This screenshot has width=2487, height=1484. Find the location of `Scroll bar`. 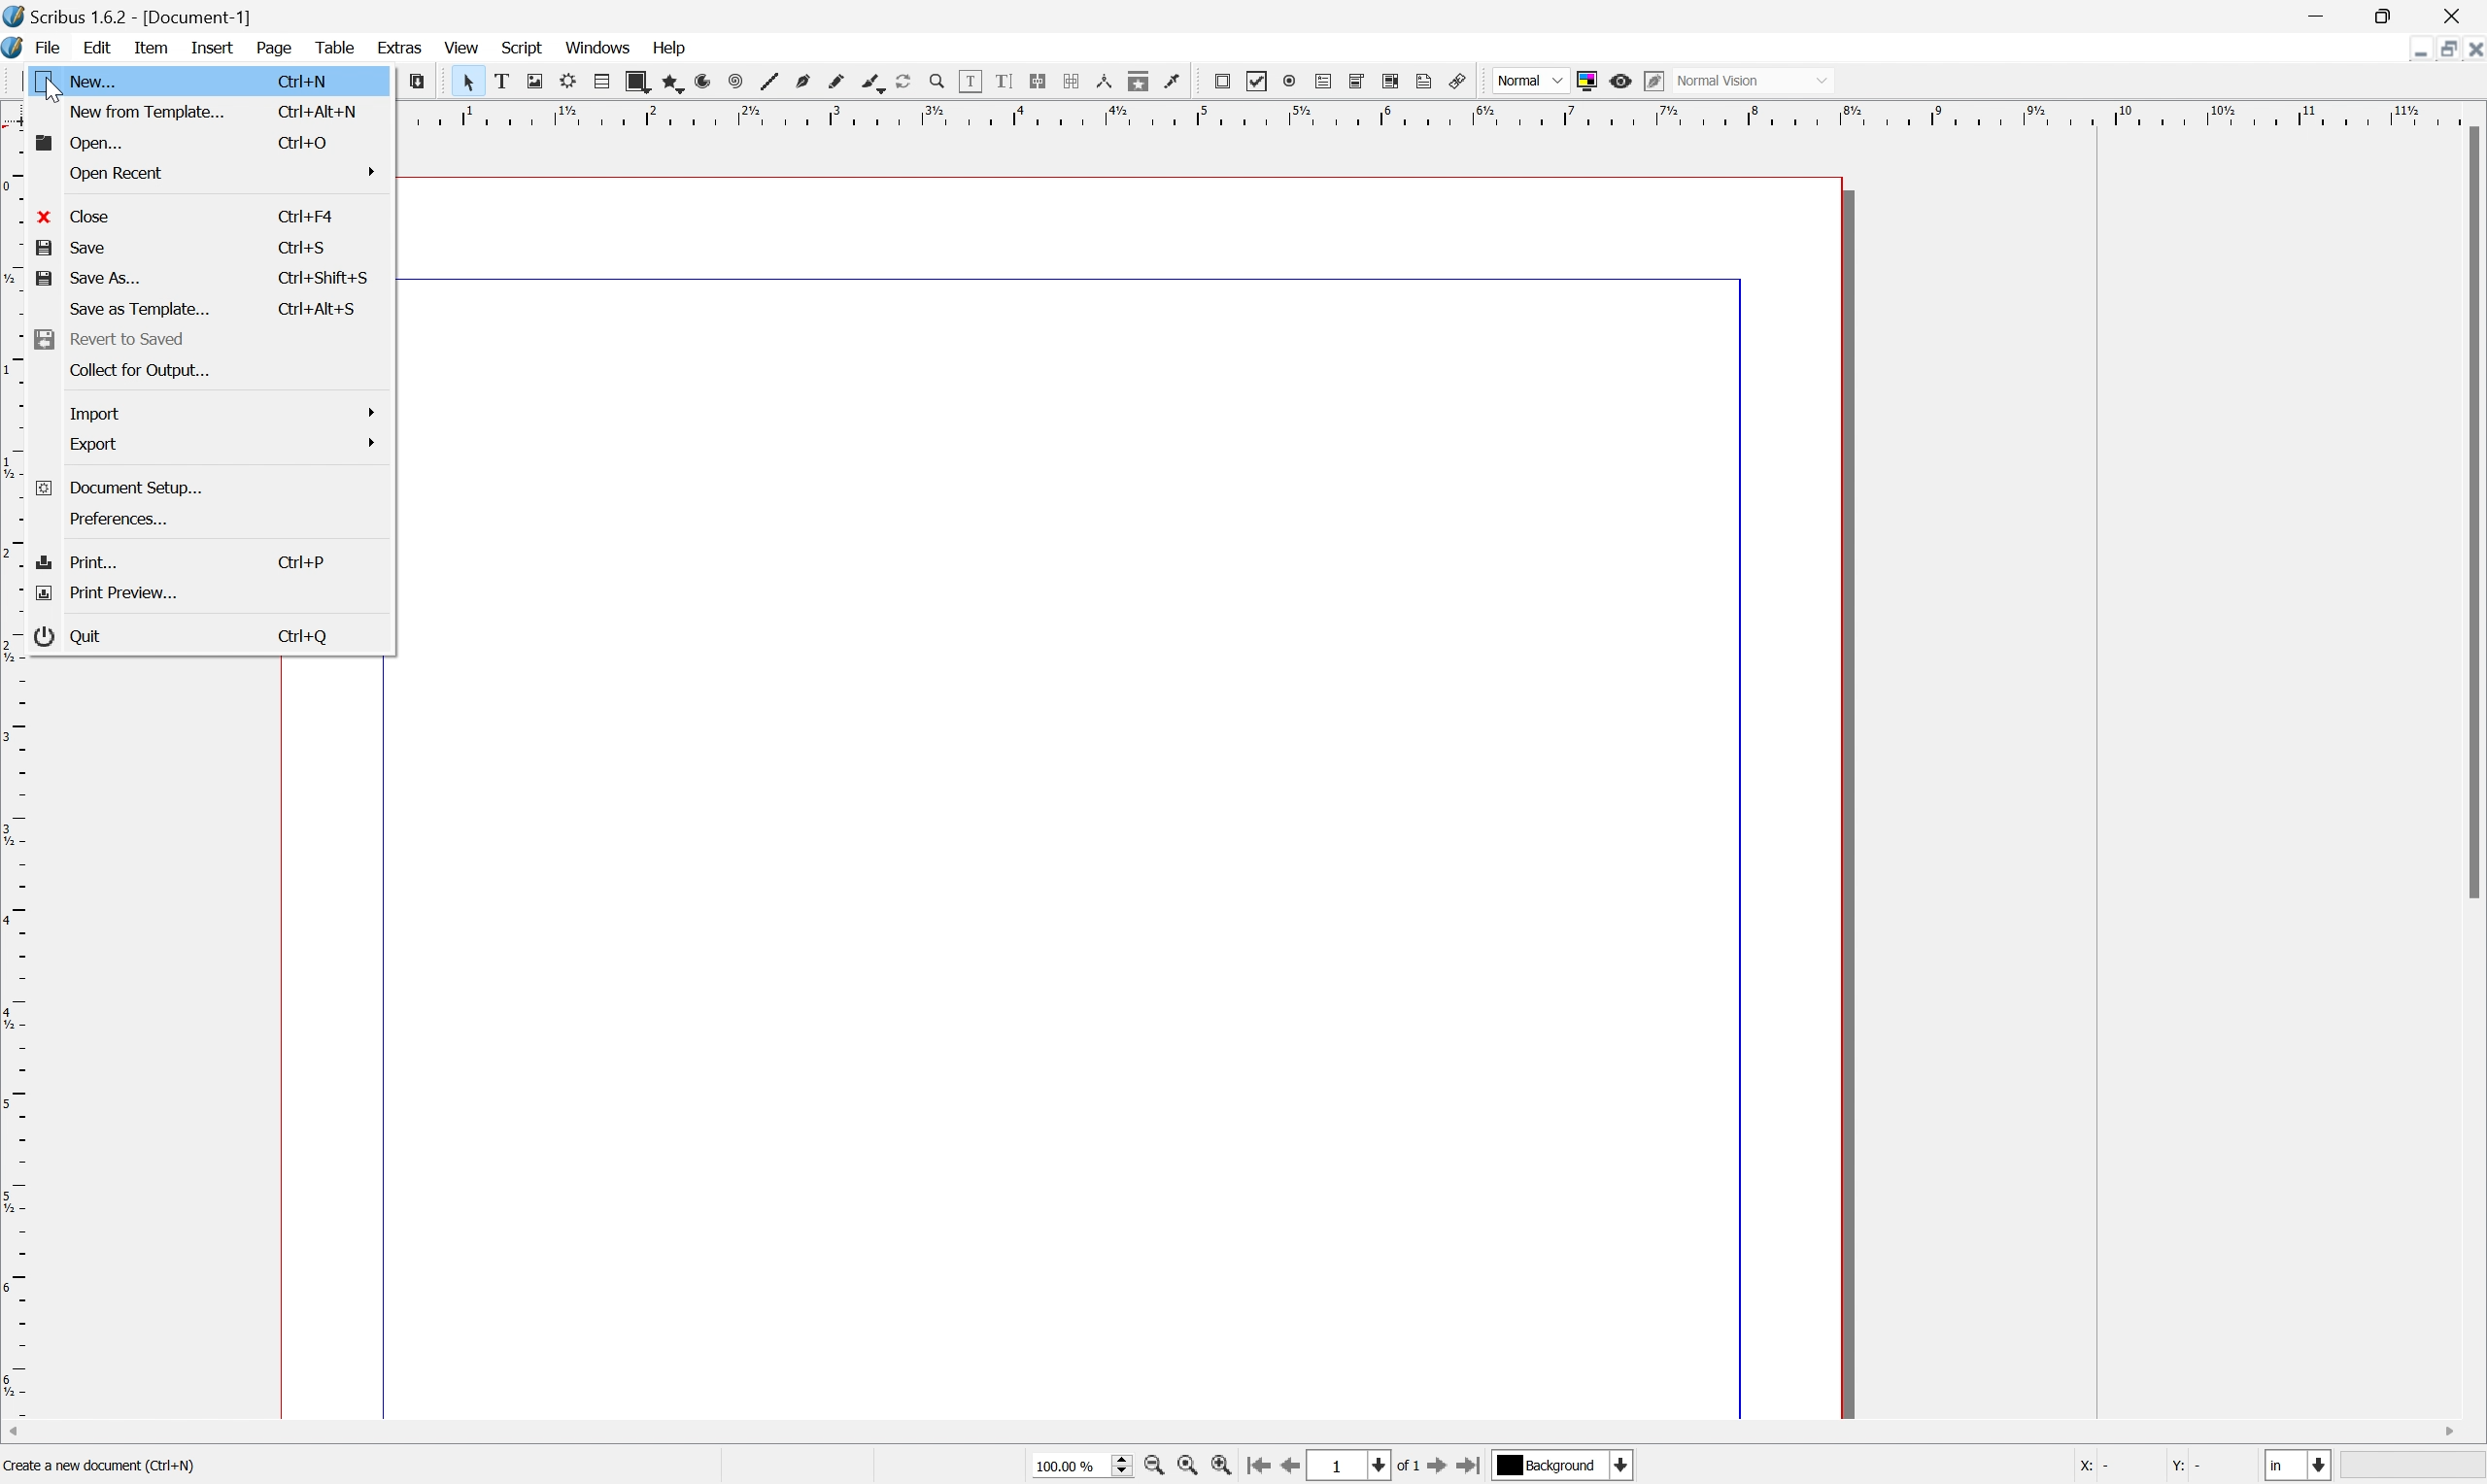

Scroll bar is located at coordinates (1258, 1429).